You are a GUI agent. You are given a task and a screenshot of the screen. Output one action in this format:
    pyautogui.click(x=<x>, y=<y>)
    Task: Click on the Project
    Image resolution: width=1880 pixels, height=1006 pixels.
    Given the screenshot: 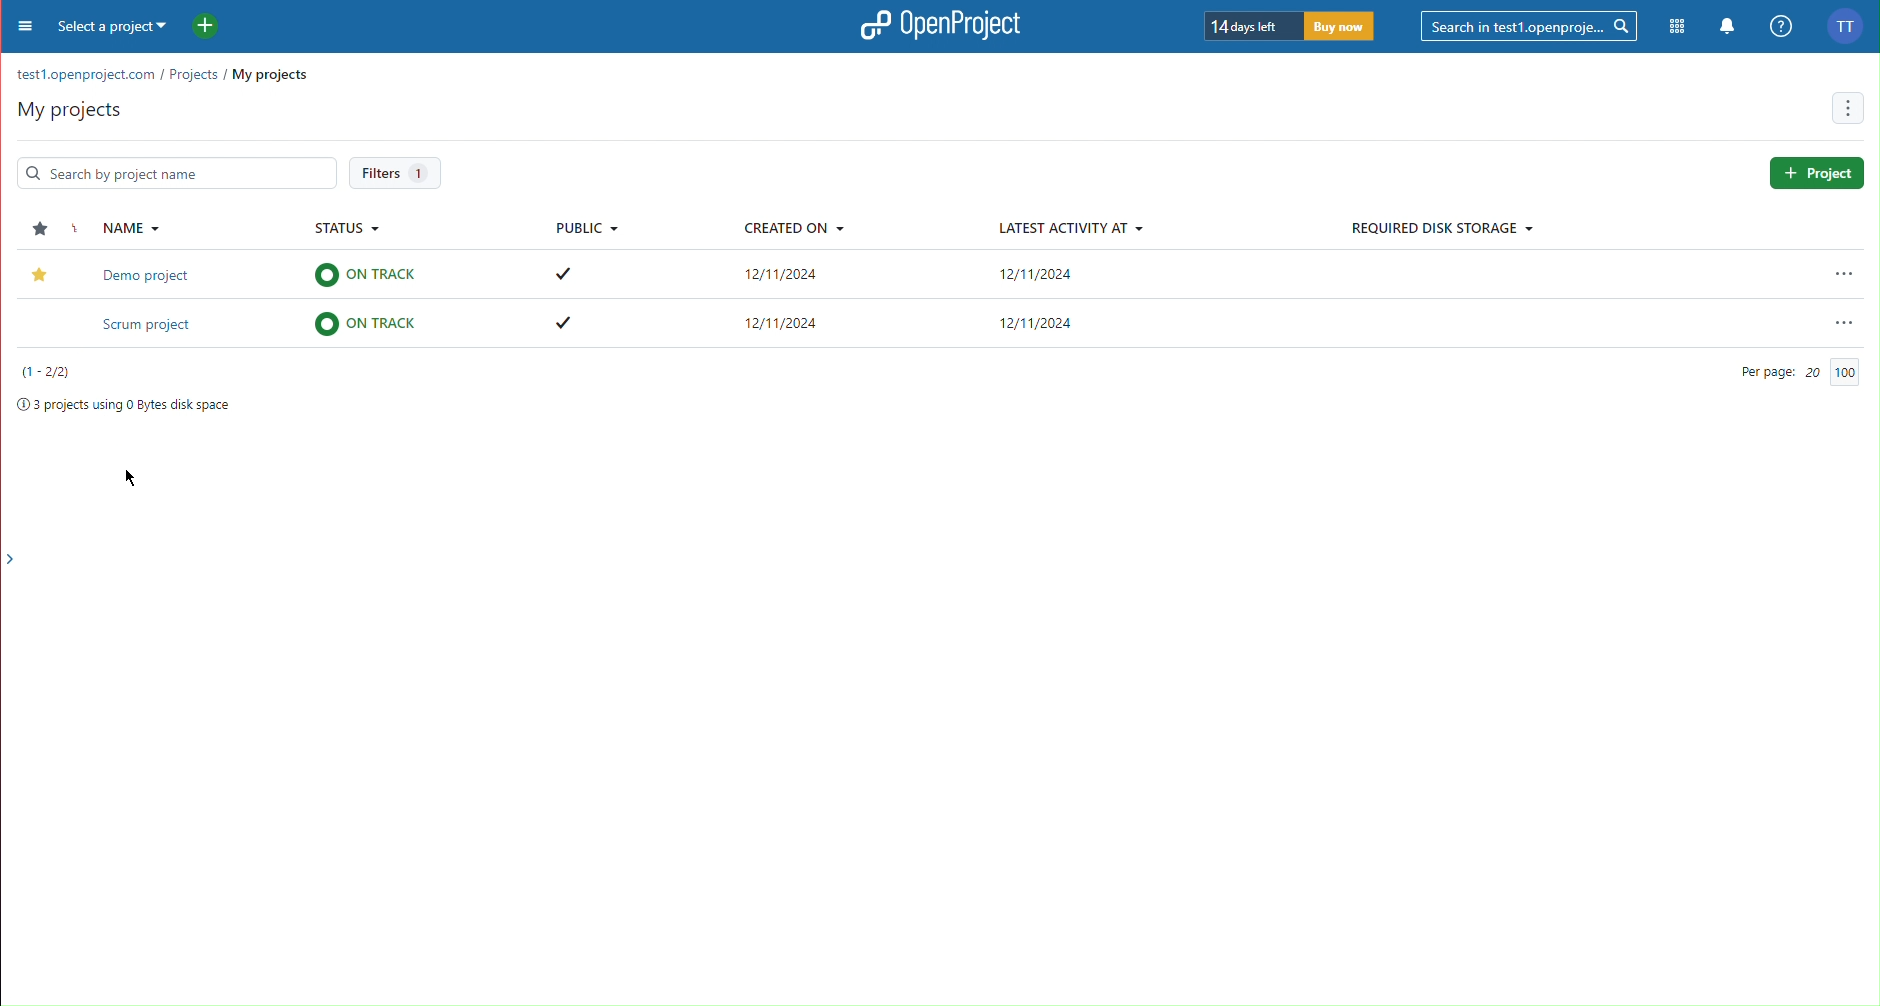 What is the action you would take?
    pyautogui.click(x=1817, y=173)
    